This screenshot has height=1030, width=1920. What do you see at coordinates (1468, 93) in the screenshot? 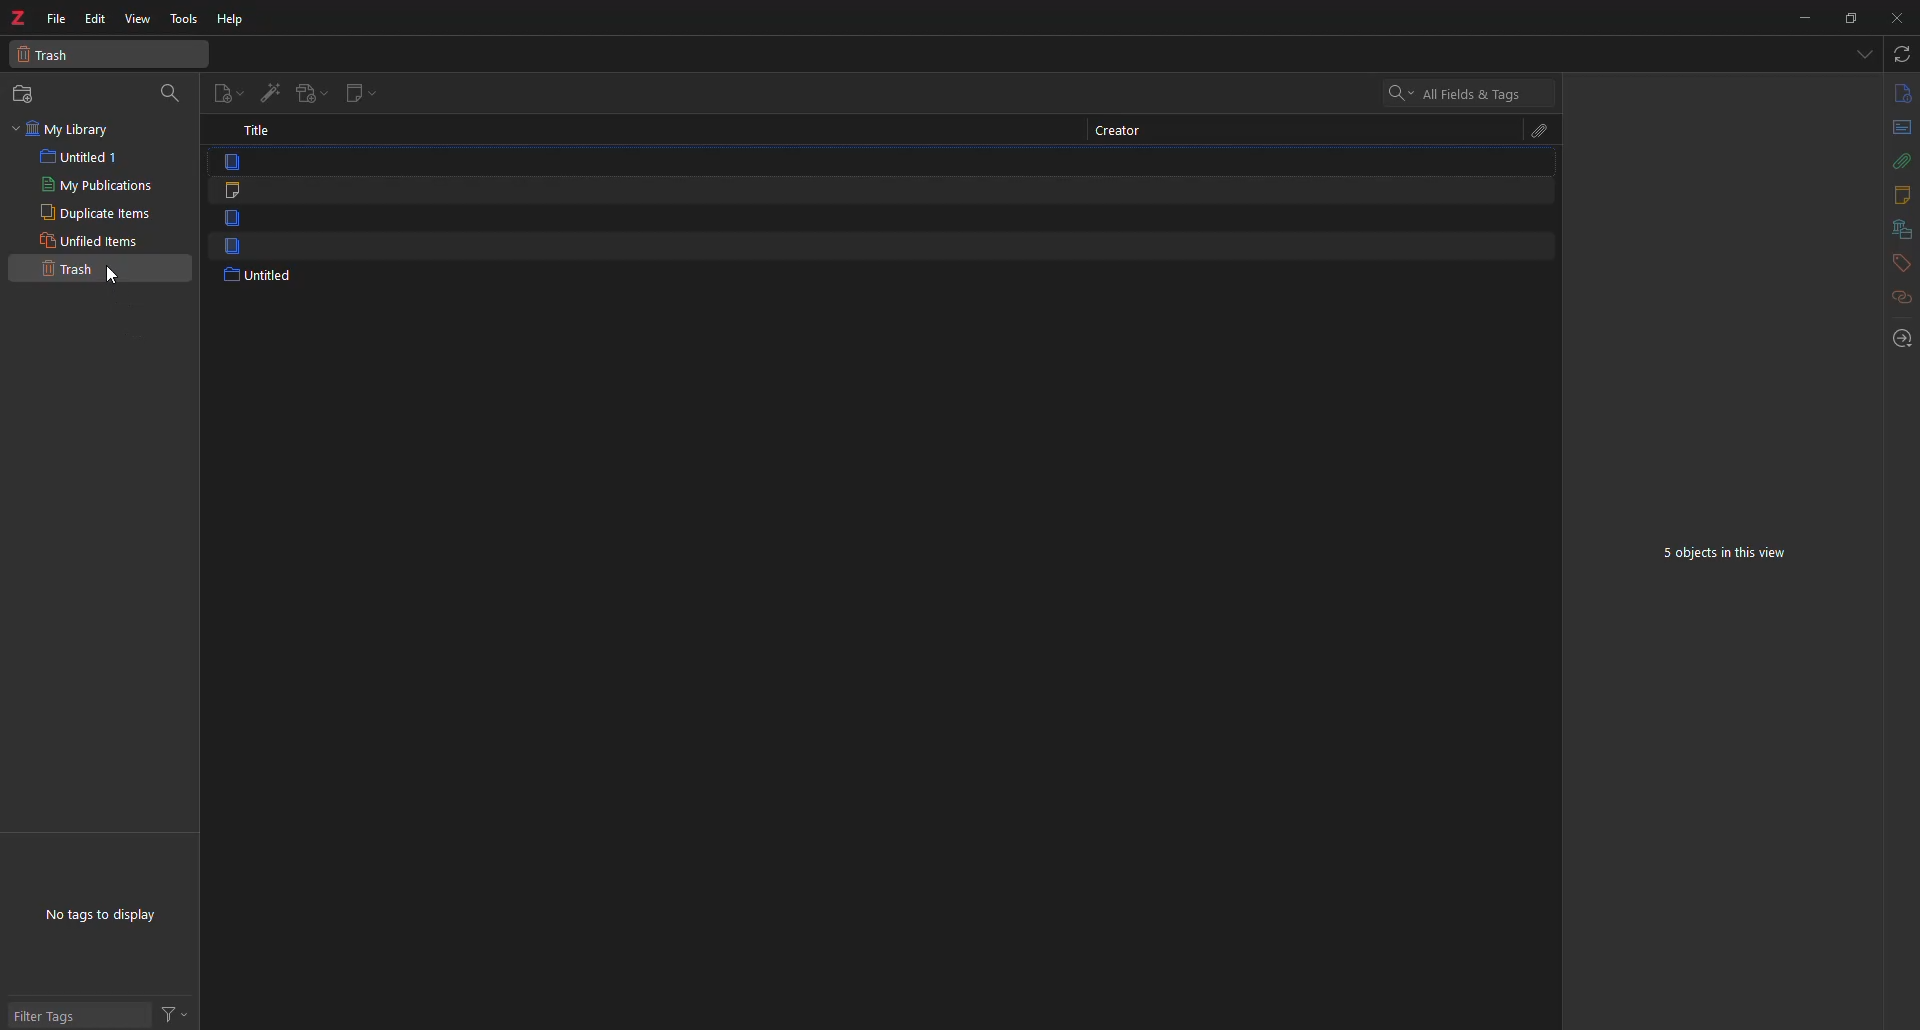
I see `search` at bounding box center [1468, 93].